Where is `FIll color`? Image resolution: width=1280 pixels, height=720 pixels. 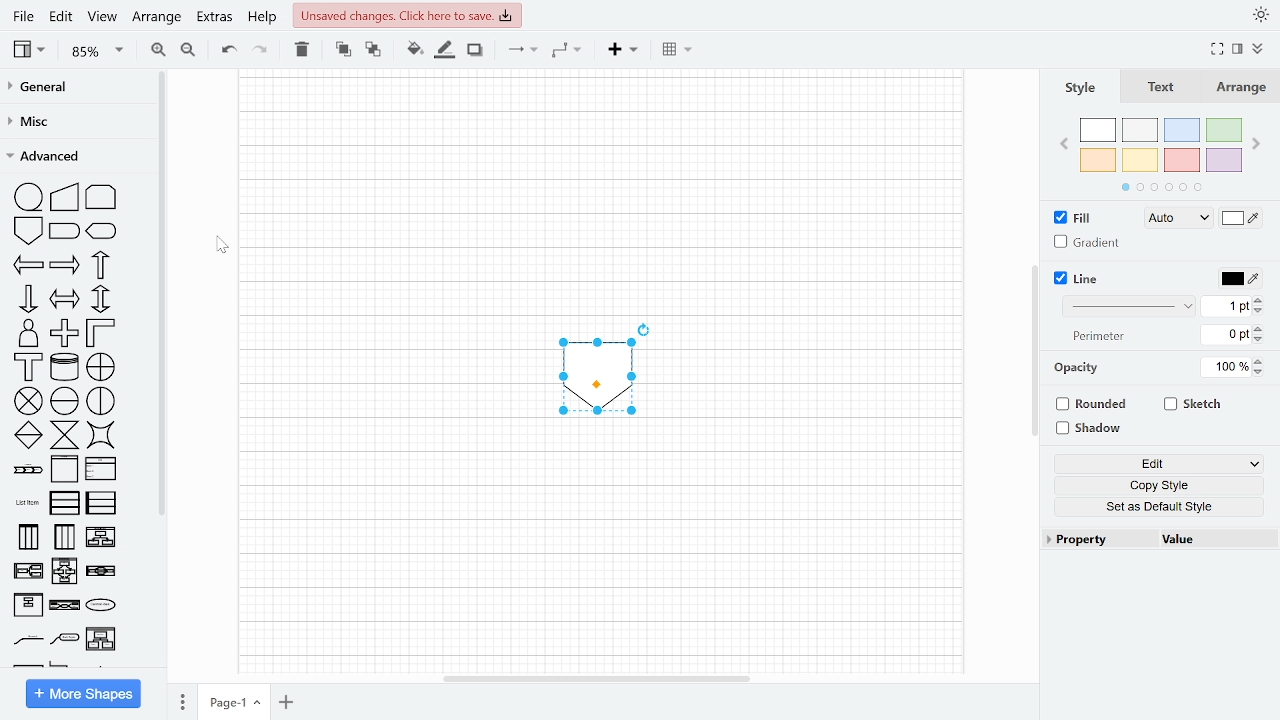
FIll color is located at coordinates (1240, 219).